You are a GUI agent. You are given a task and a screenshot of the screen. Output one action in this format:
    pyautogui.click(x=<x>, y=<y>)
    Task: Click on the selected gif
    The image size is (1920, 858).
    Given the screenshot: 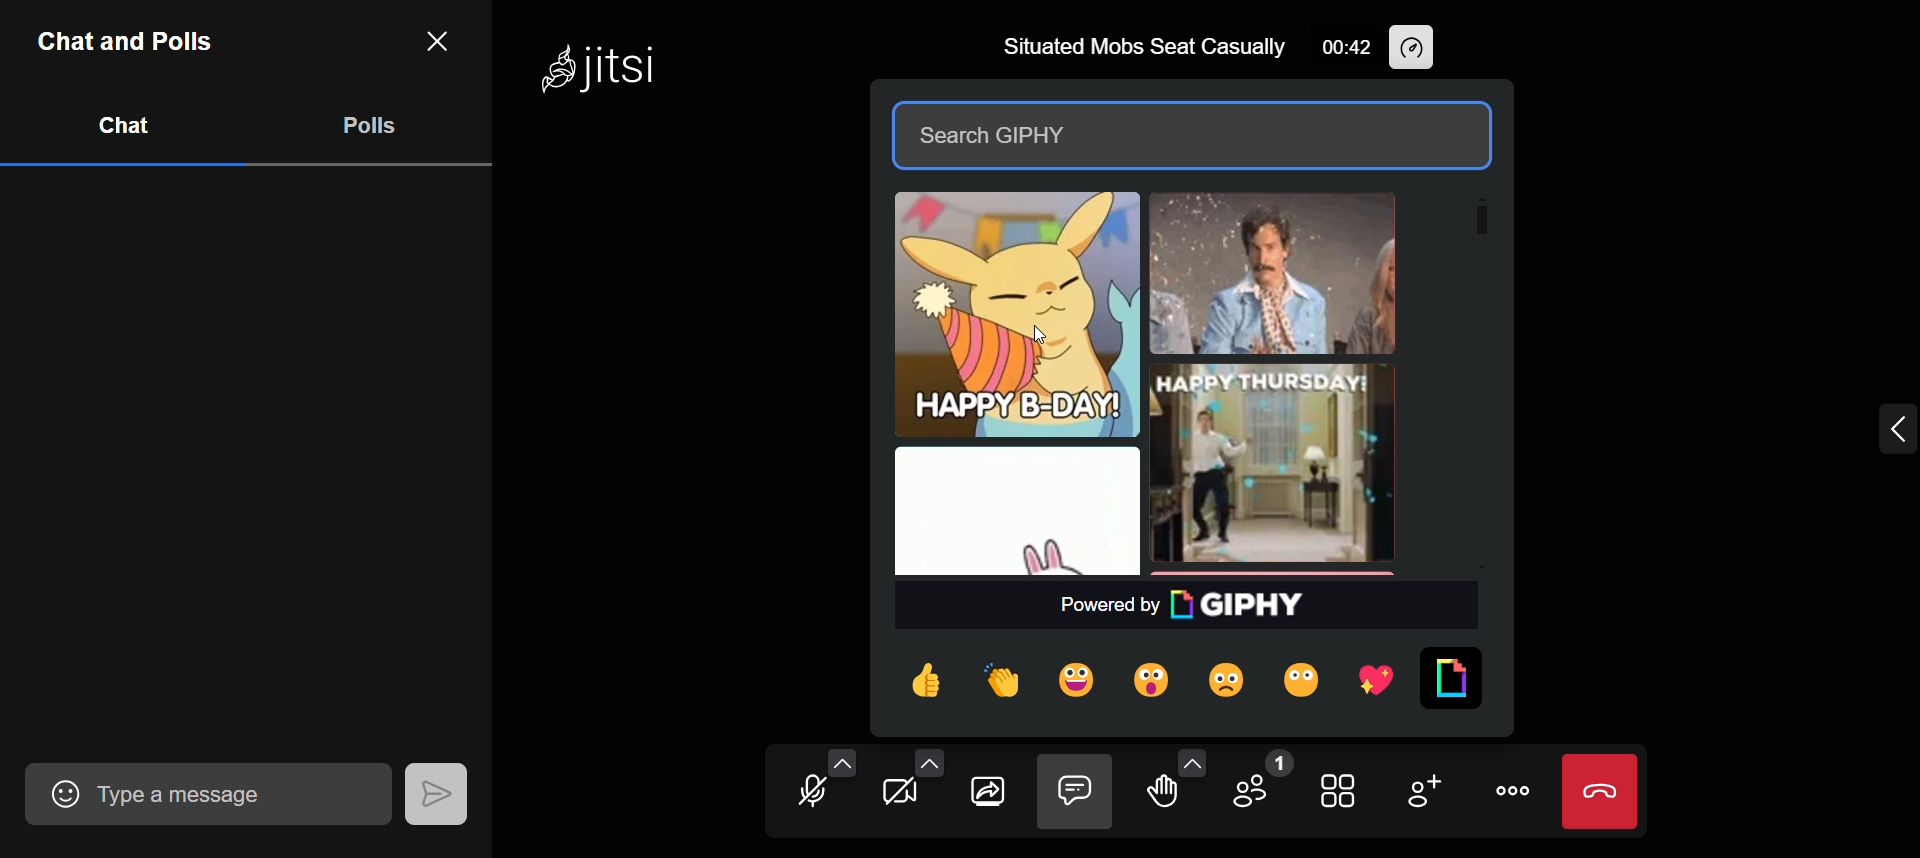 What is the action you would take?
    pyautogui.click(x=1013, y=316)
    